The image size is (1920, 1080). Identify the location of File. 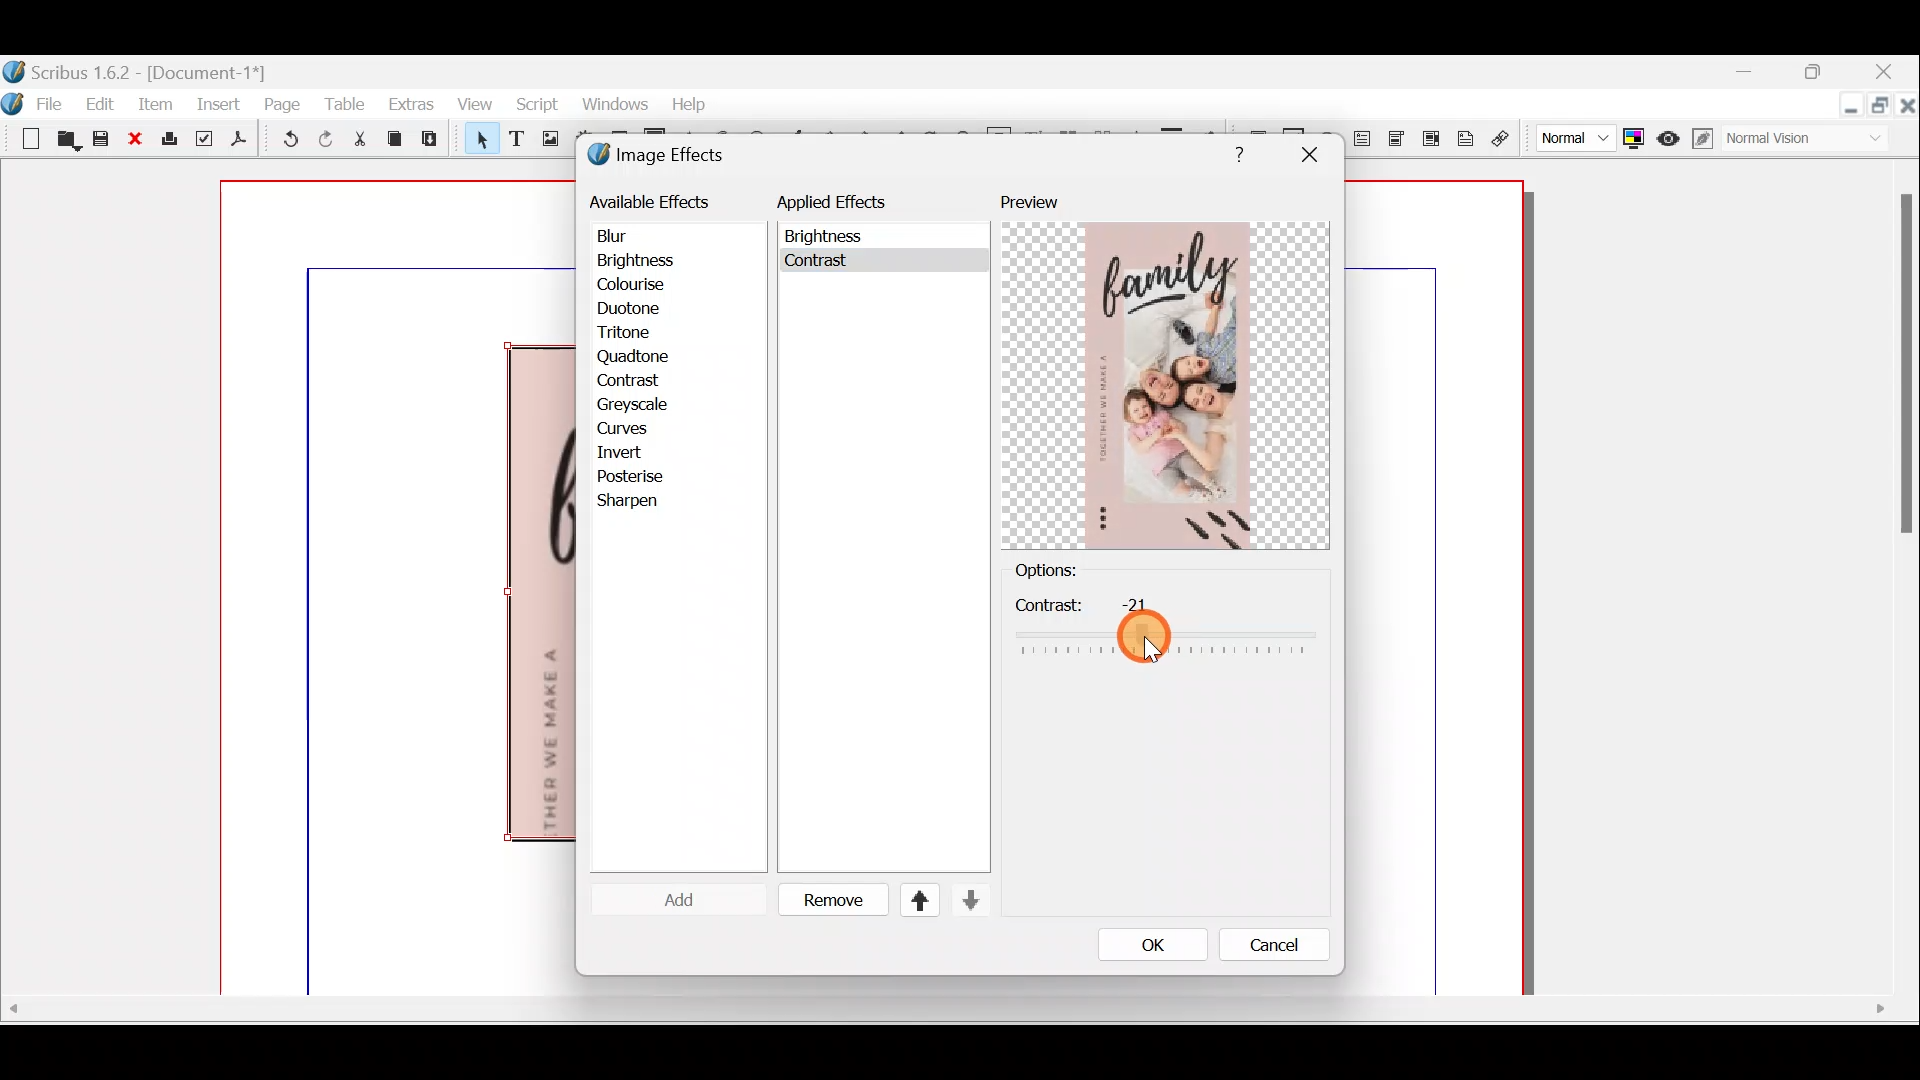
(55, 102).